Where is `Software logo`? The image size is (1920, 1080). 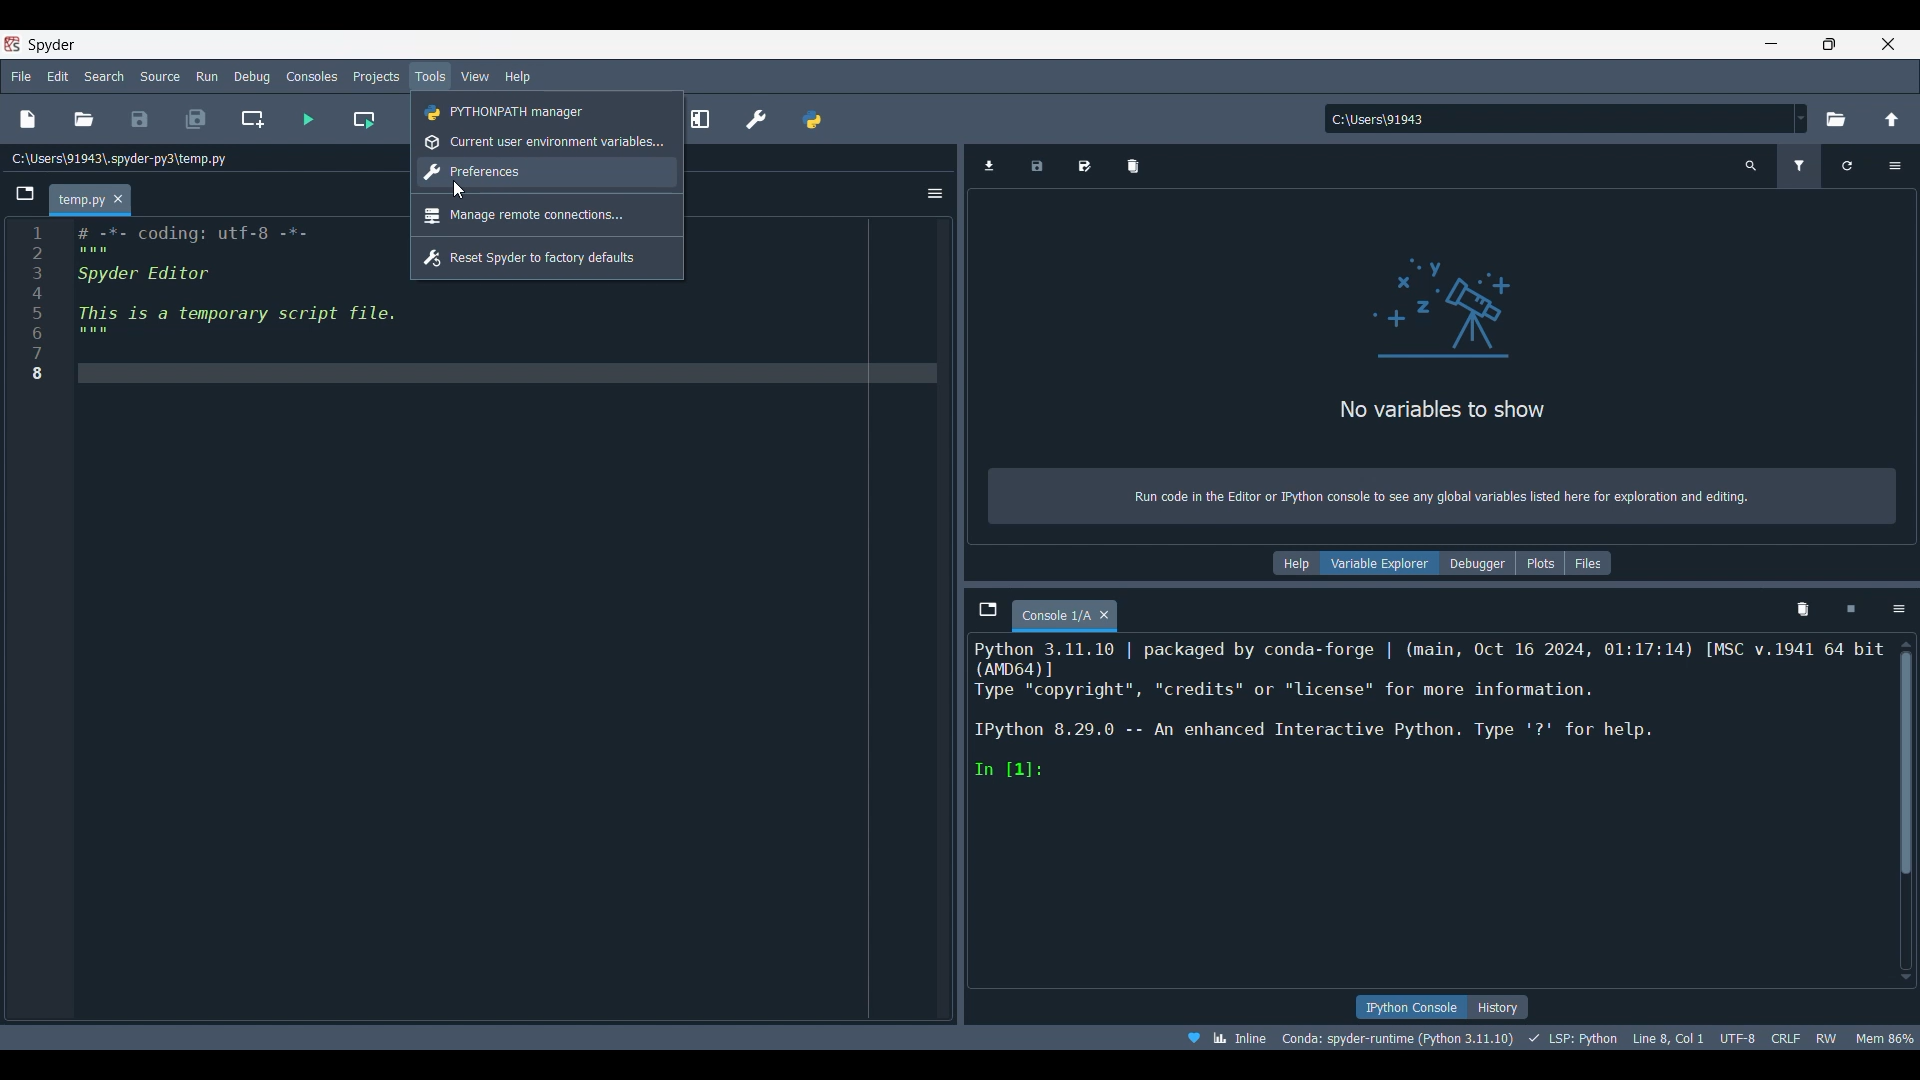 Software logo is located at coordinates (12, 44).